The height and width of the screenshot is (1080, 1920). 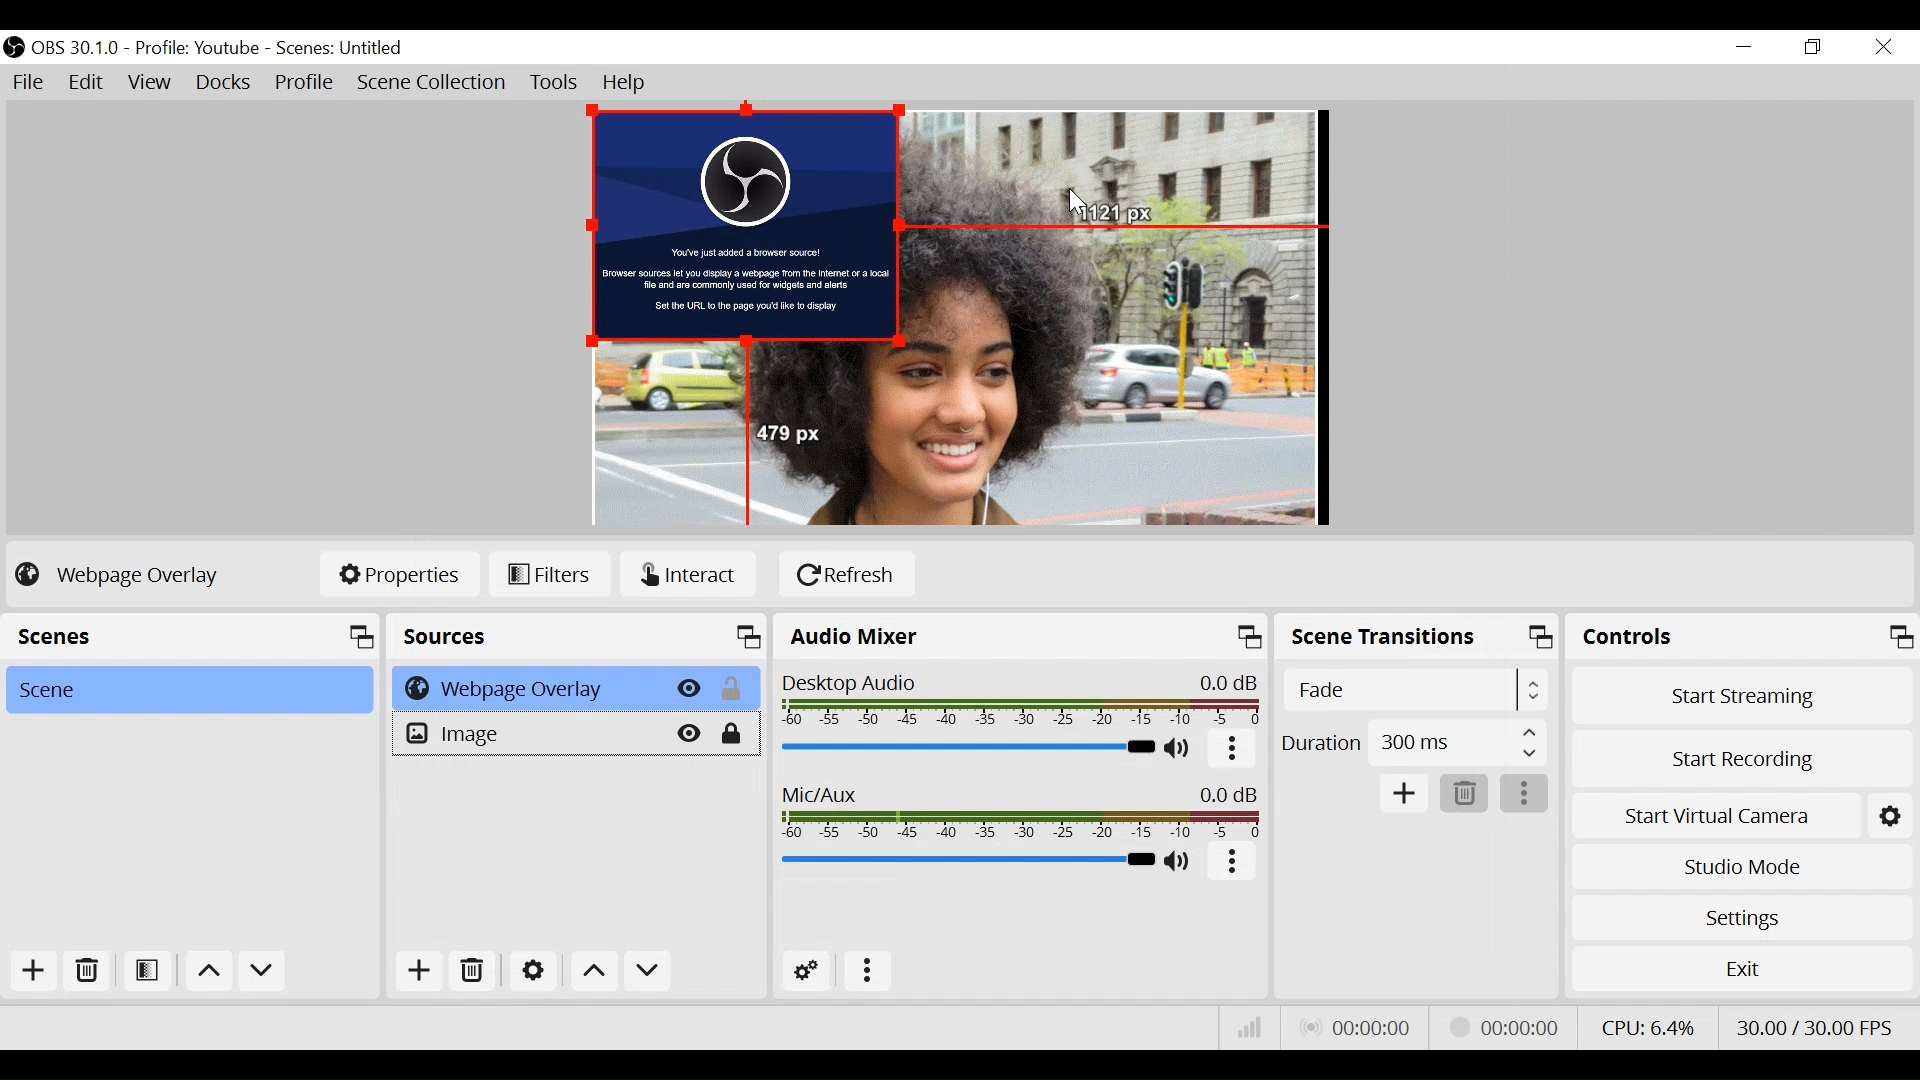 What do you see at coordinates (1742, 867) in the screenshot?
I see `Studio Mode` at bounding box center [1742, 867].